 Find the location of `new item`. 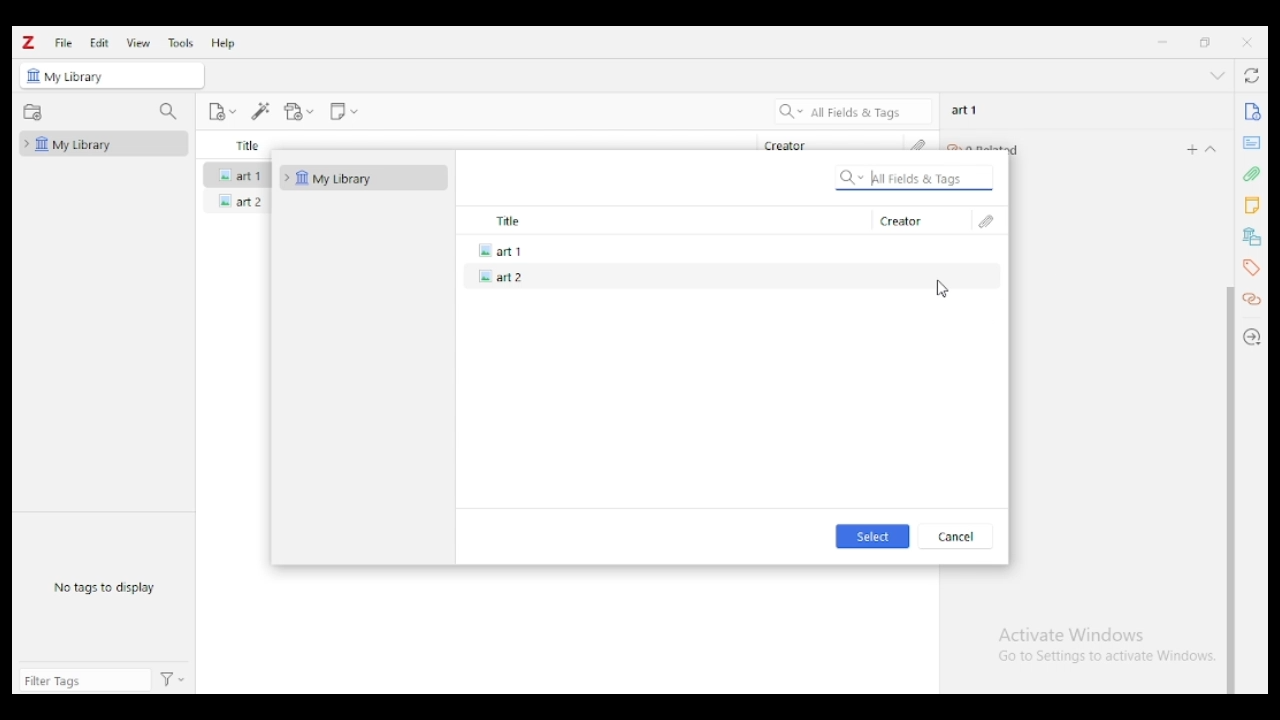

new item is located at coordinates (222, 111).